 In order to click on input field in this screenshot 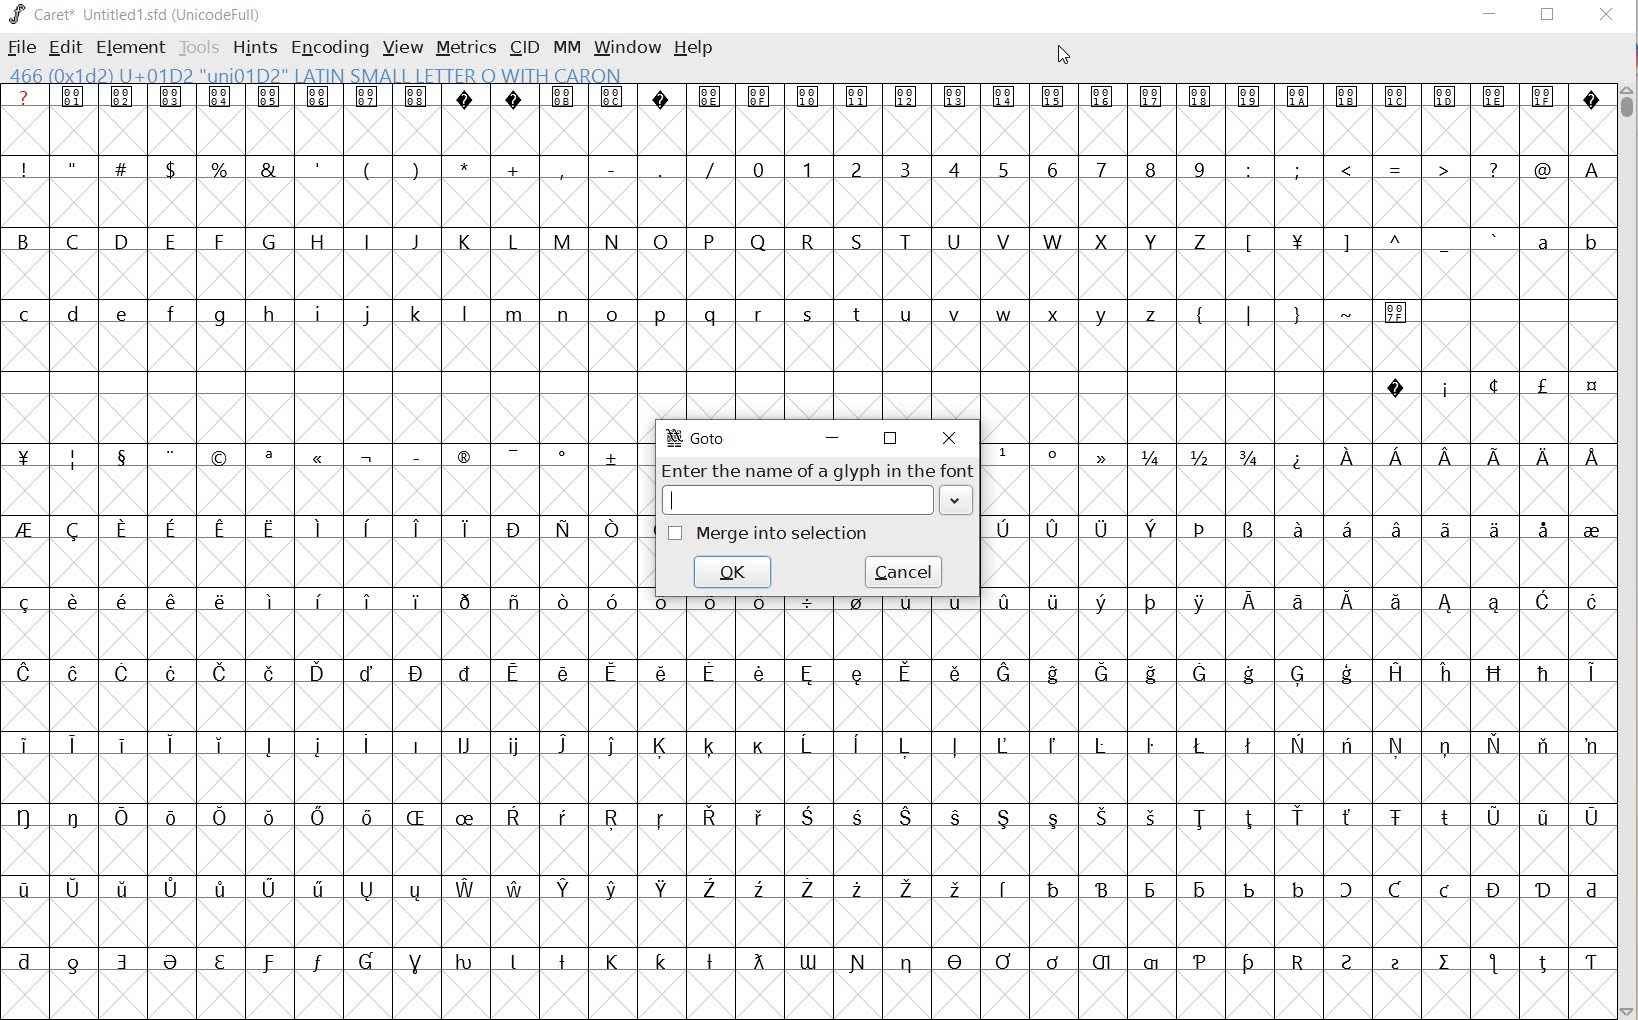, I will do `click(815, 500)`.